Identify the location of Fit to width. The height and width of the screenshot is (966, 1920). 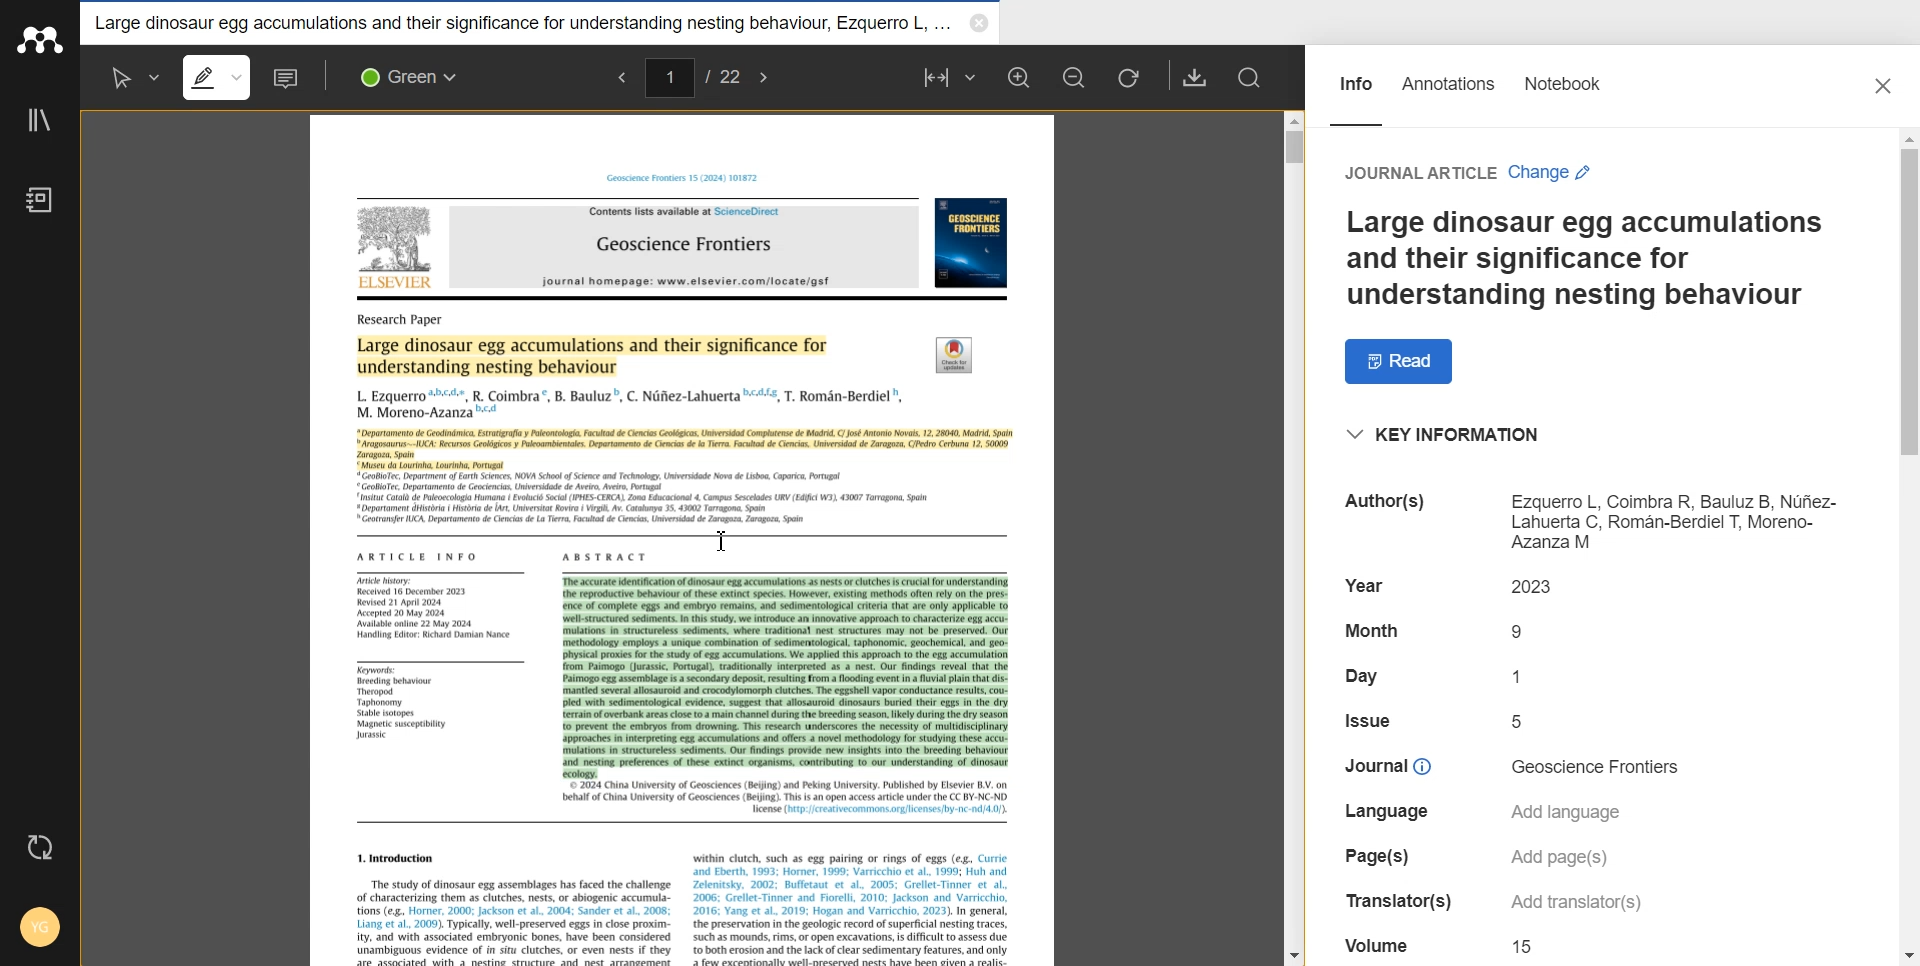
(949, 76).